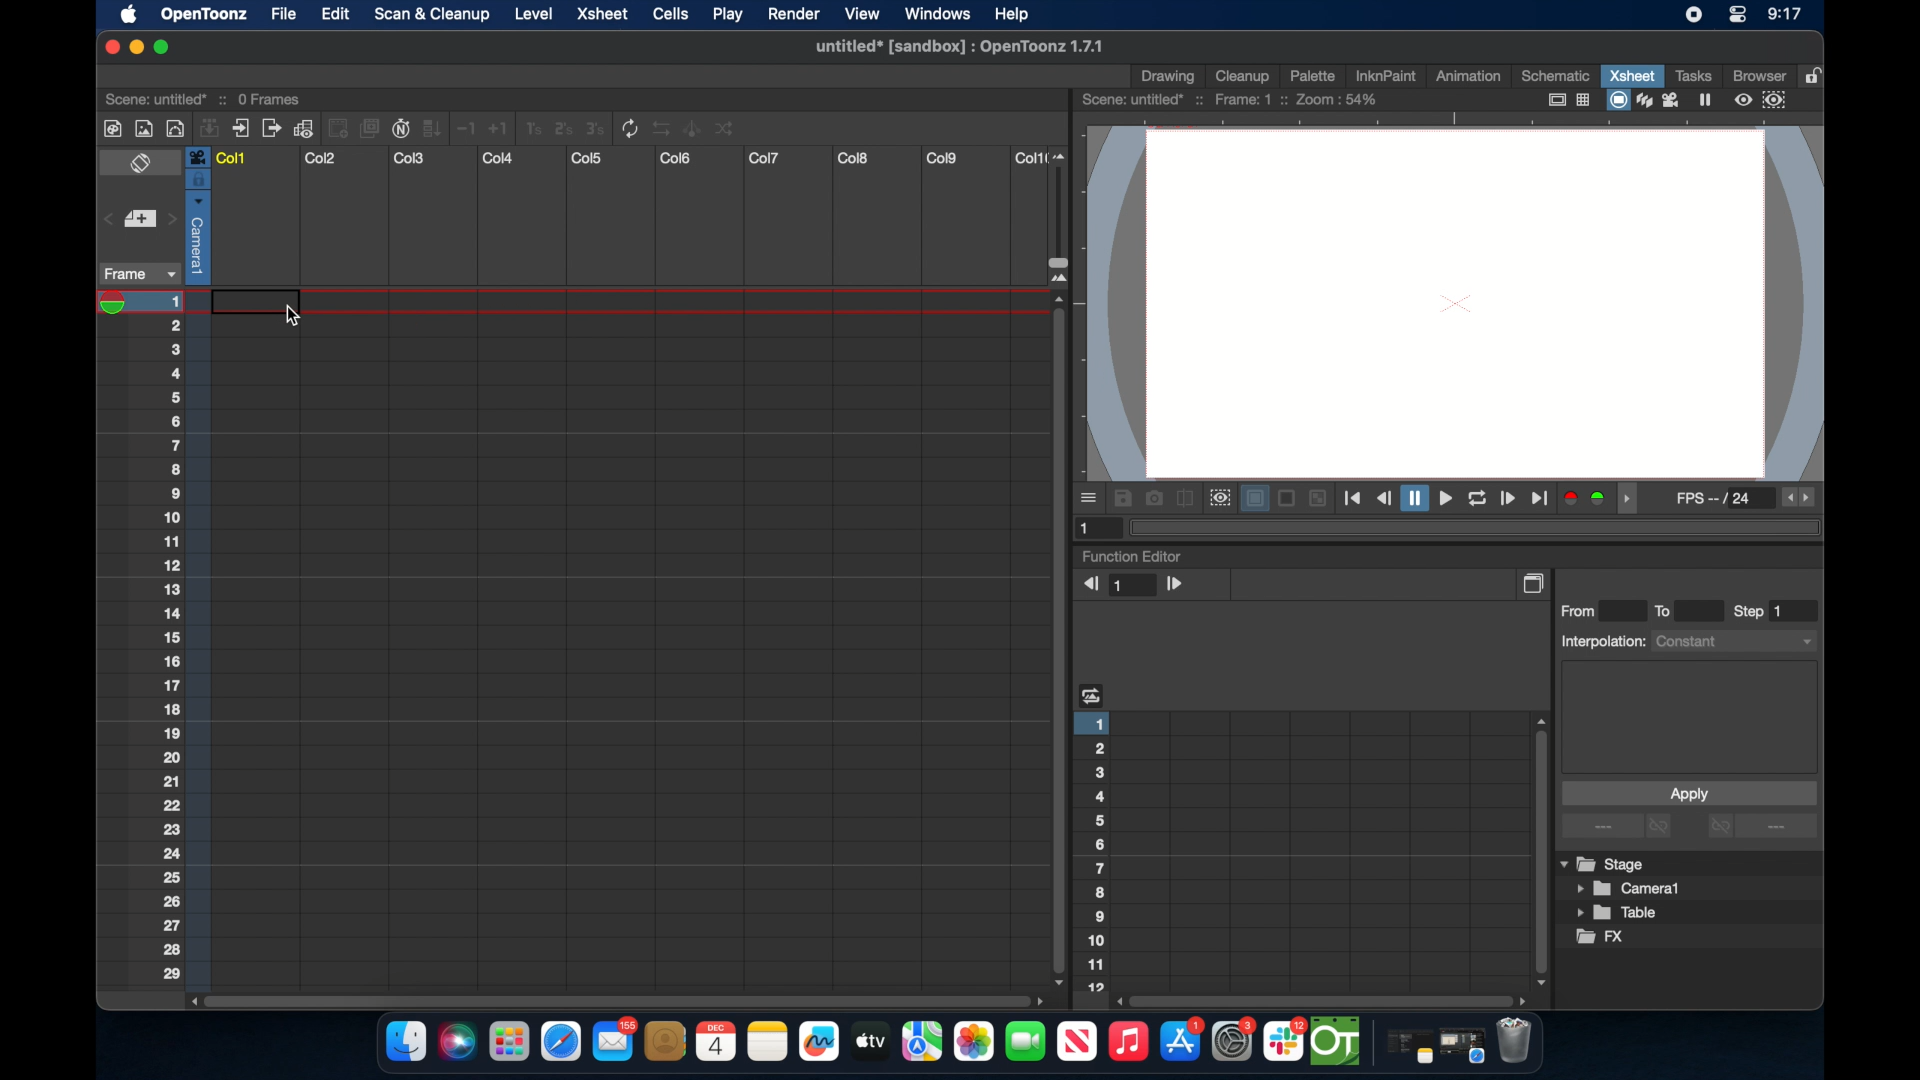 This screenshot has height=1080, width=1920. Describe the element at coordinates (1692, 75) in the screenshot. I see `tasks` at that location.